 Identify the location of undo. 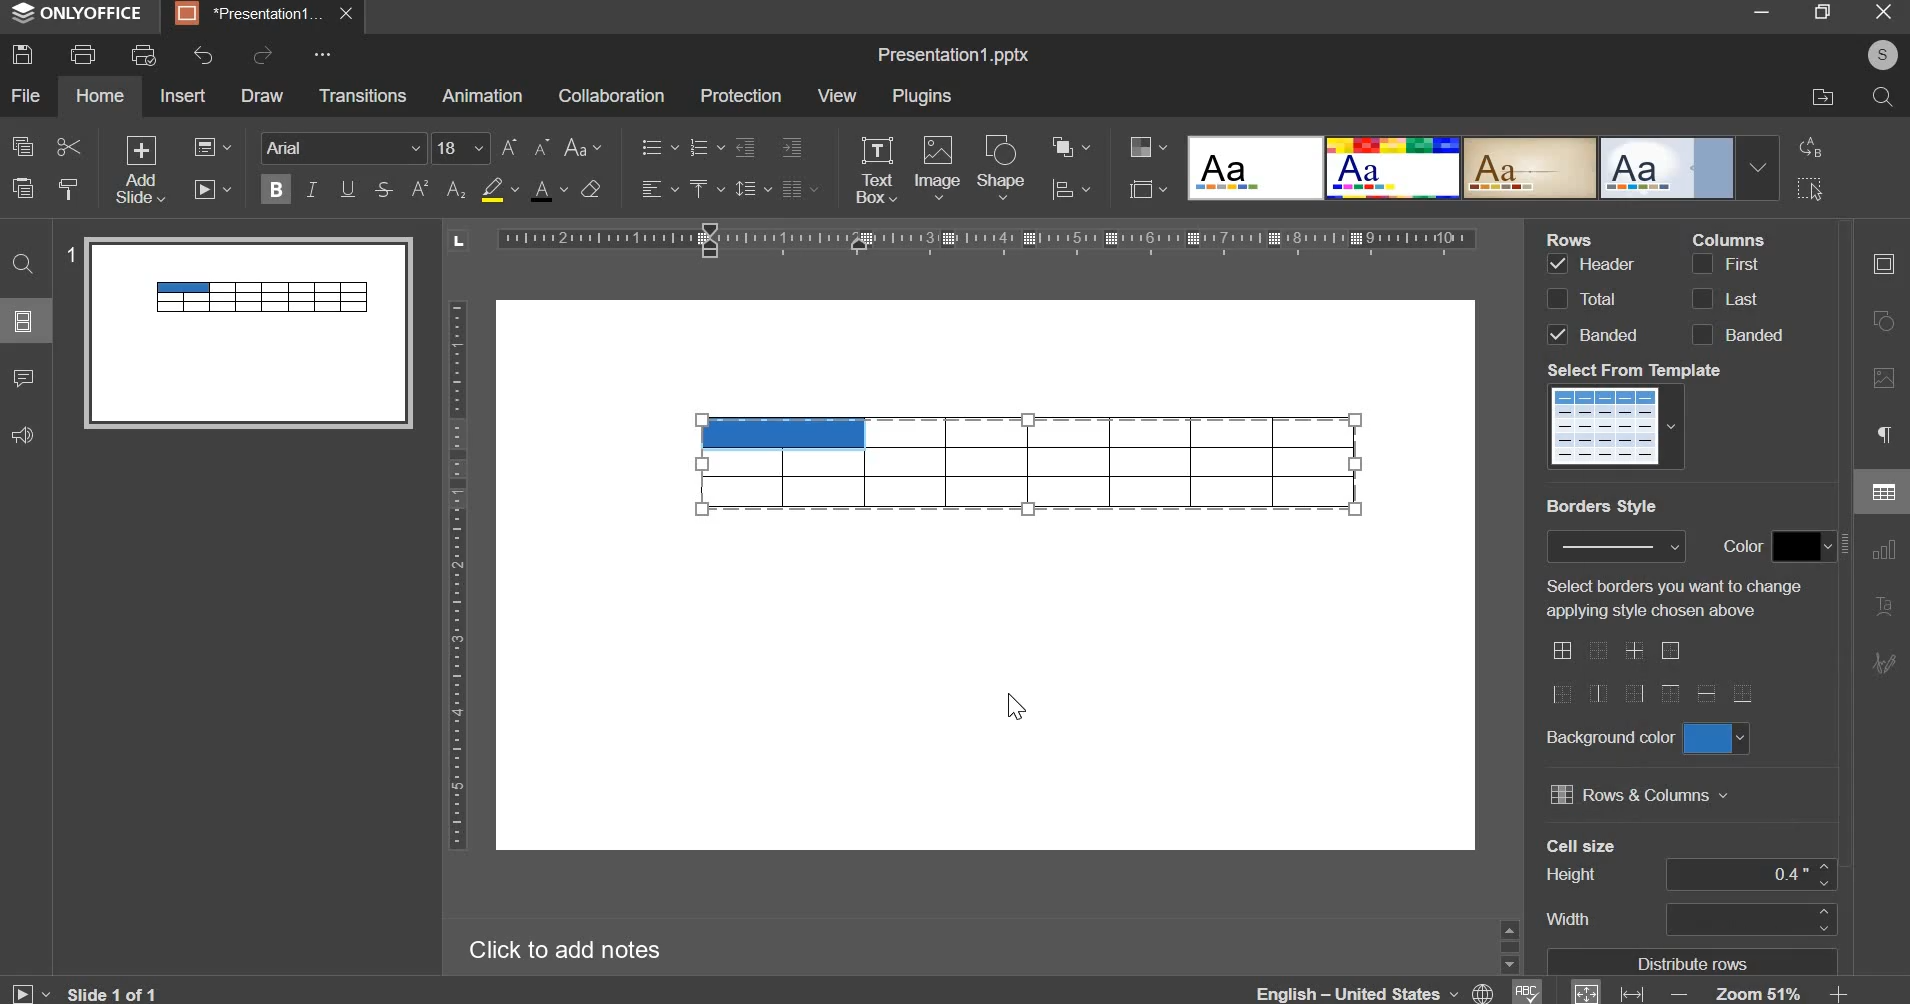
(204, 55).